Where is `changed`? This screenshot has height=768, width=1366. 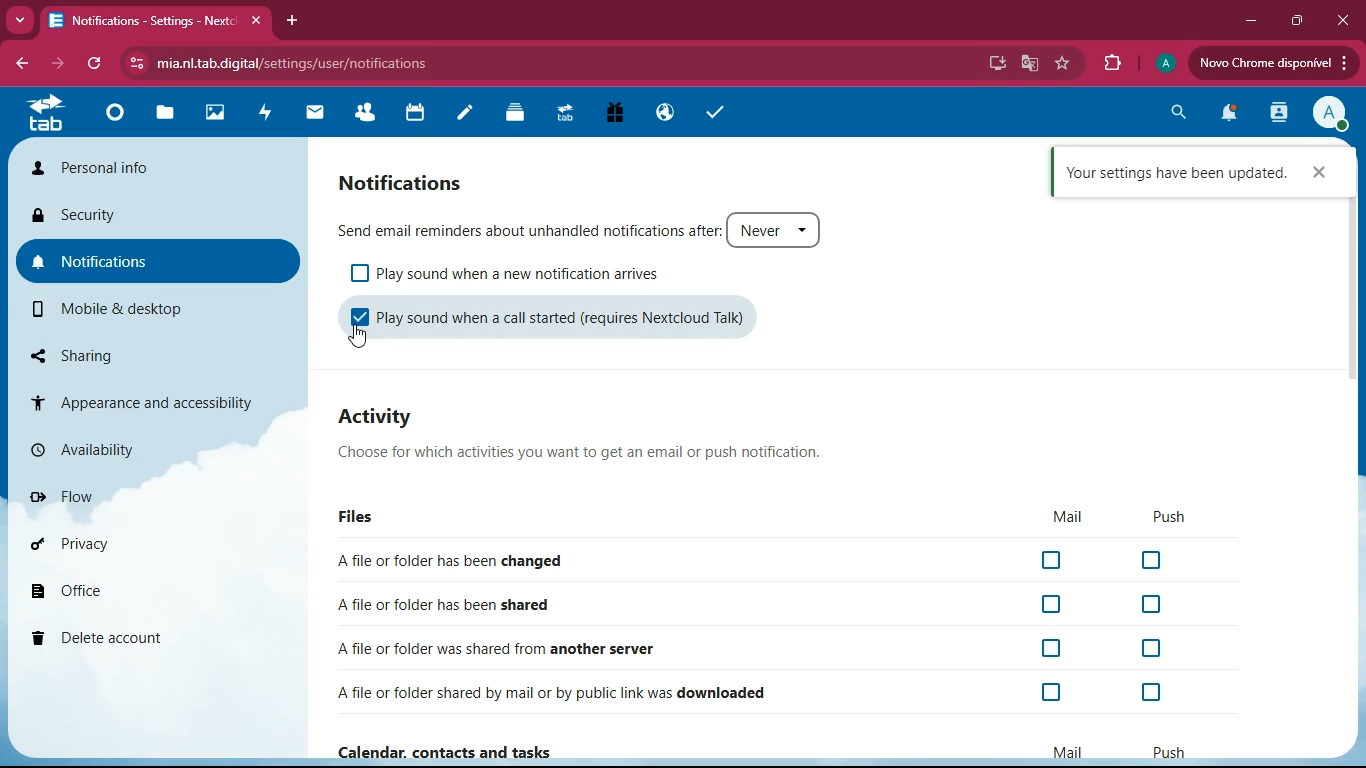
changed is located at coordinates (456, 558).